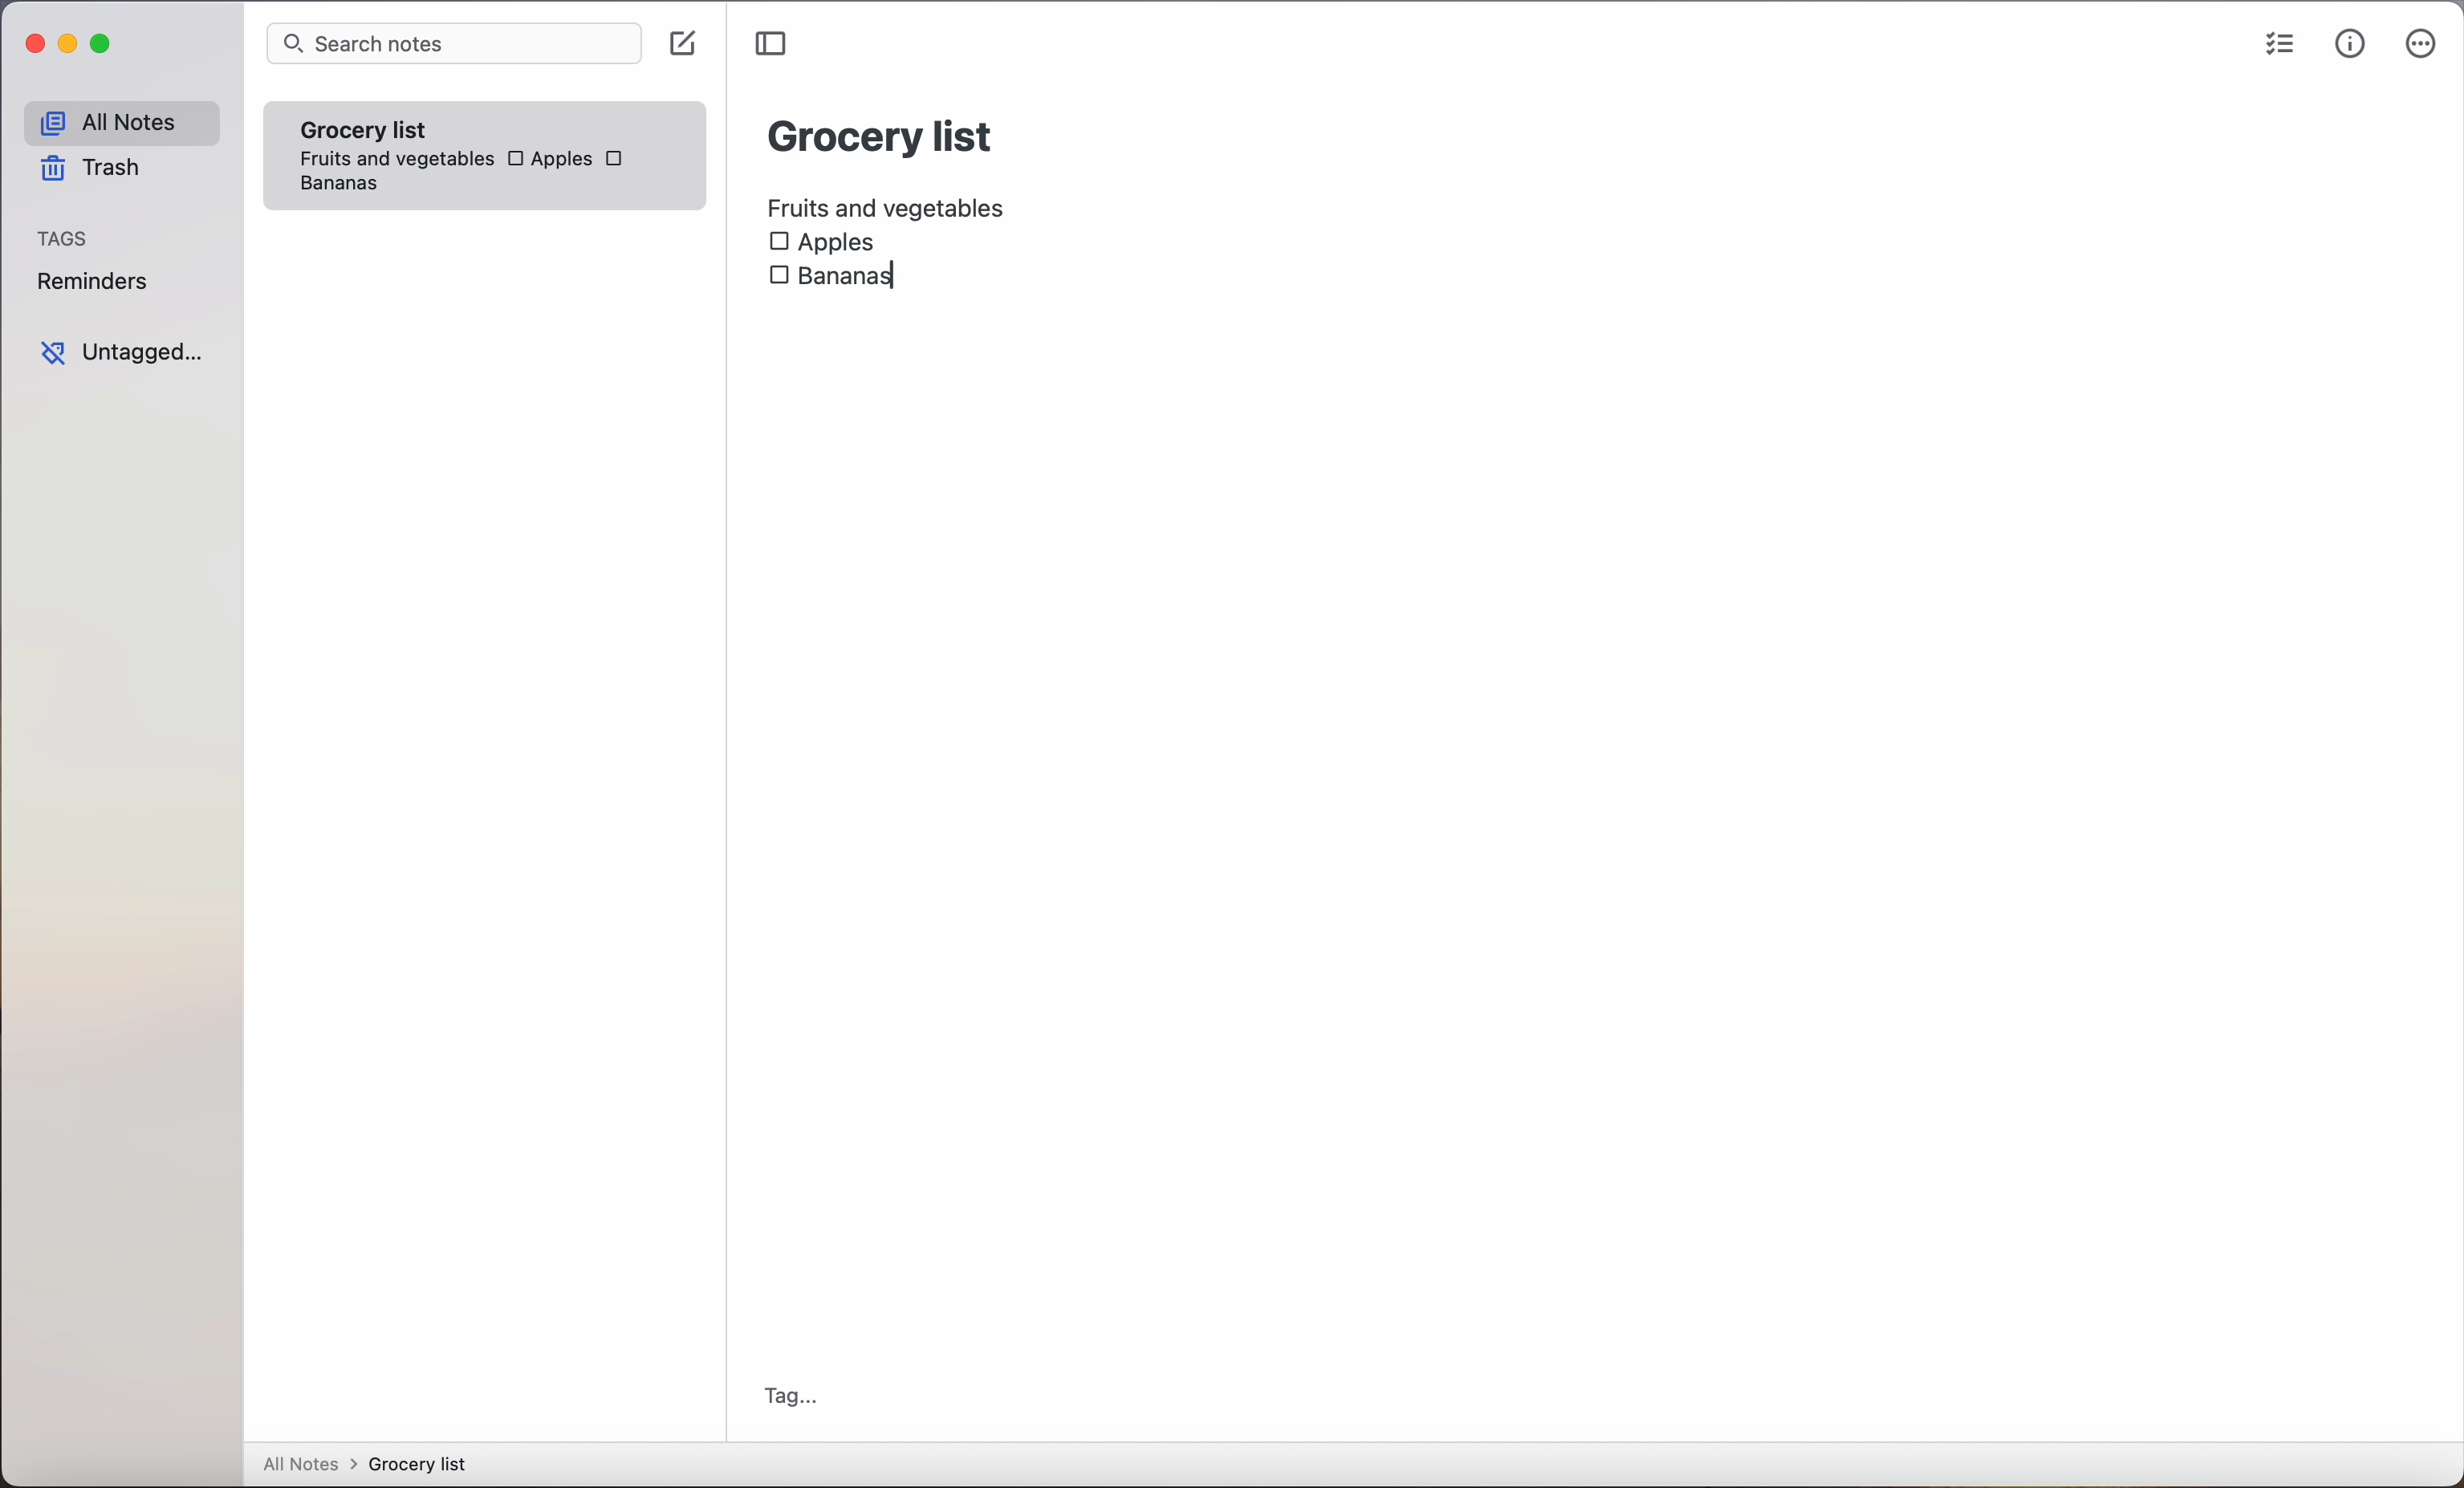  Describe the element at coordinates (91, 285) in the screenshot. I see `reminders` at that location.